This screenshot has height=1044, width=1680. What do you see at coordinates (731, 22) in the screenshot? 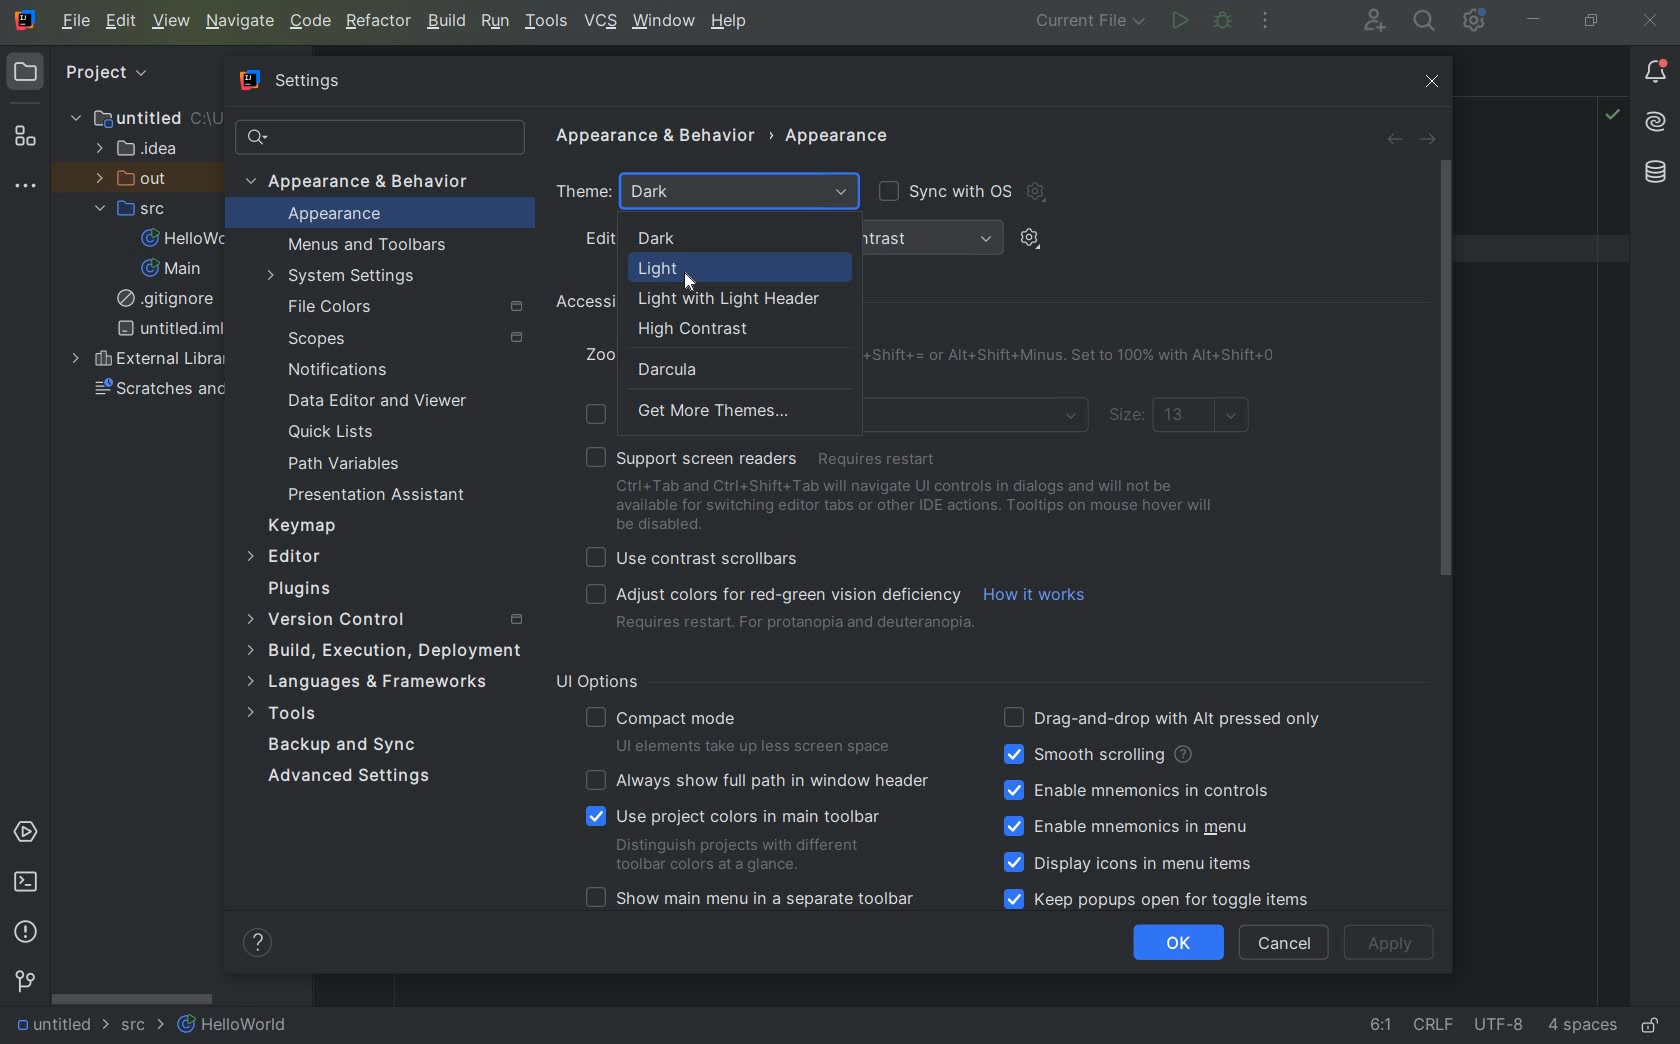
I see `HELP` at bounding box center [731, 22].